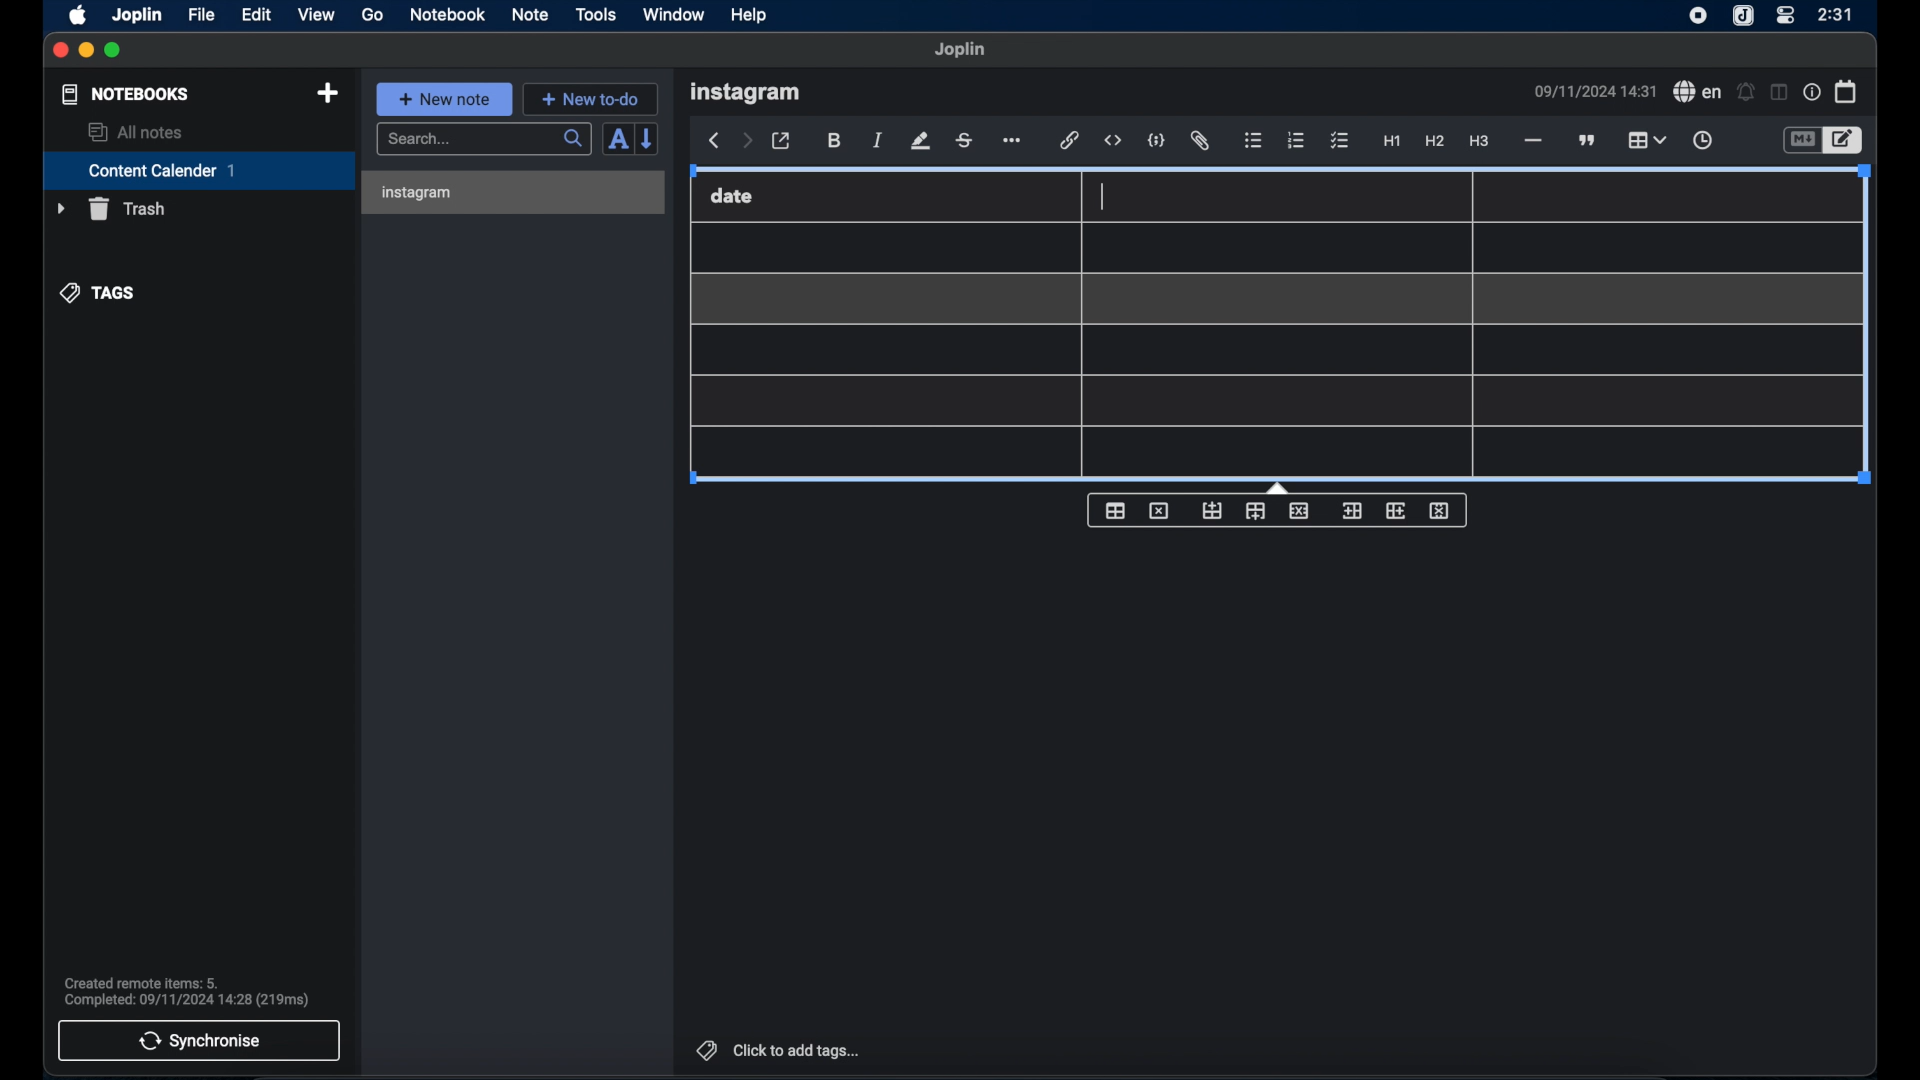 The image size is (1920, 1080). What do you see at coordinates (674, 14) in the screenshot?
I see `window` at bounding box center [674, 14].